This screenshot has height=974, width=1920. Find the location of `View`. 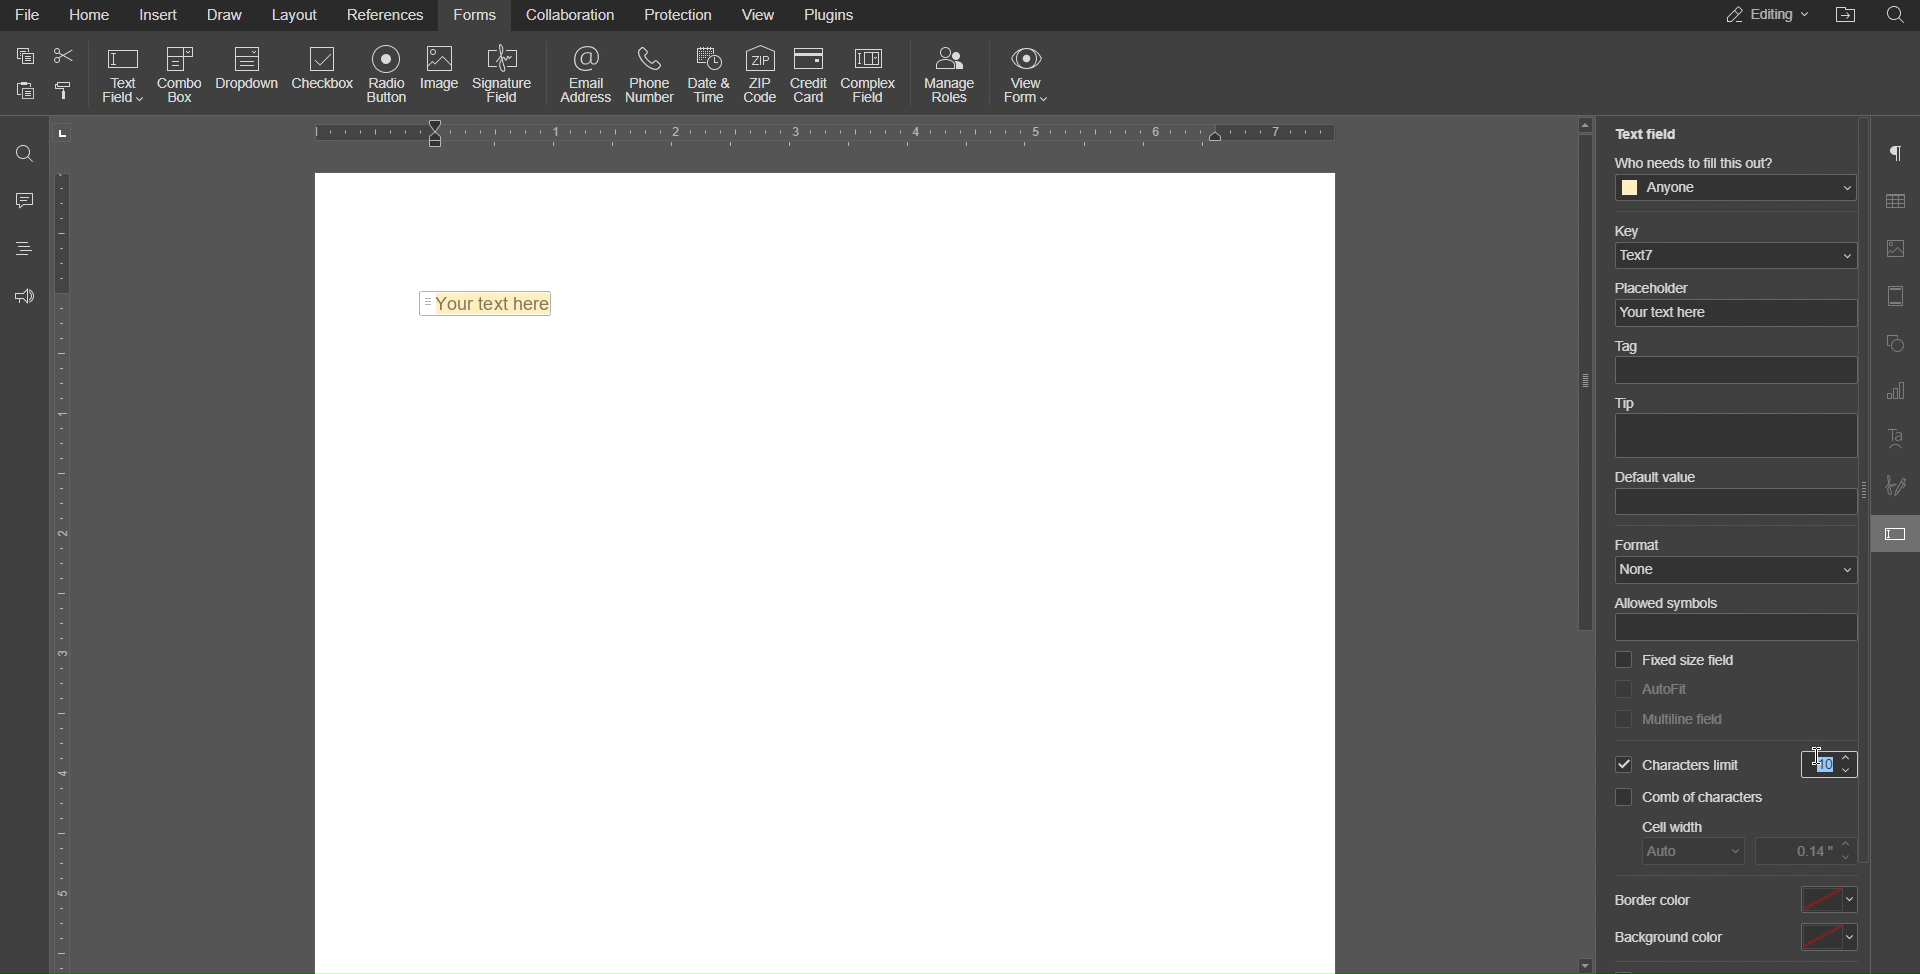

View is located at coordinates (769, 14).